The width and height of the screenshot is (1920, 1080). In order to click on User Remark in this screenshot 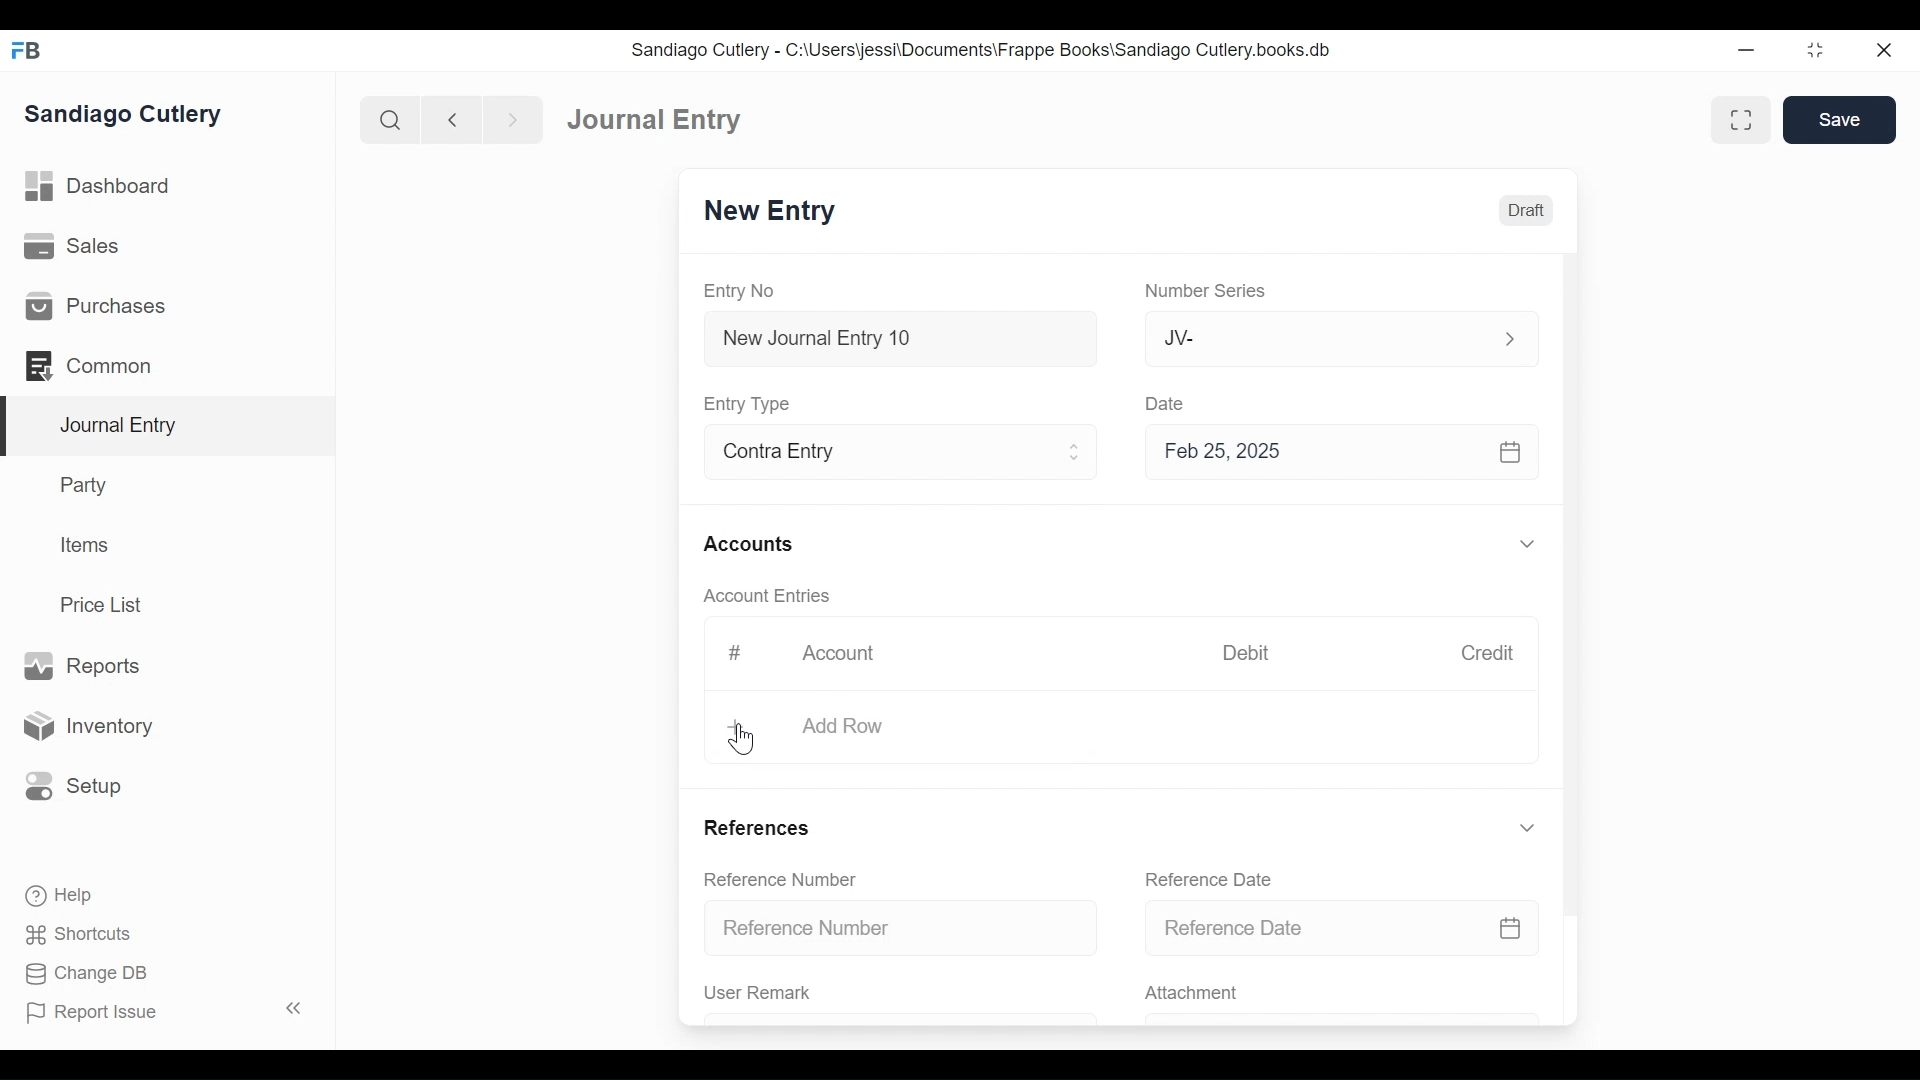, I will do `click(758, 993)`.